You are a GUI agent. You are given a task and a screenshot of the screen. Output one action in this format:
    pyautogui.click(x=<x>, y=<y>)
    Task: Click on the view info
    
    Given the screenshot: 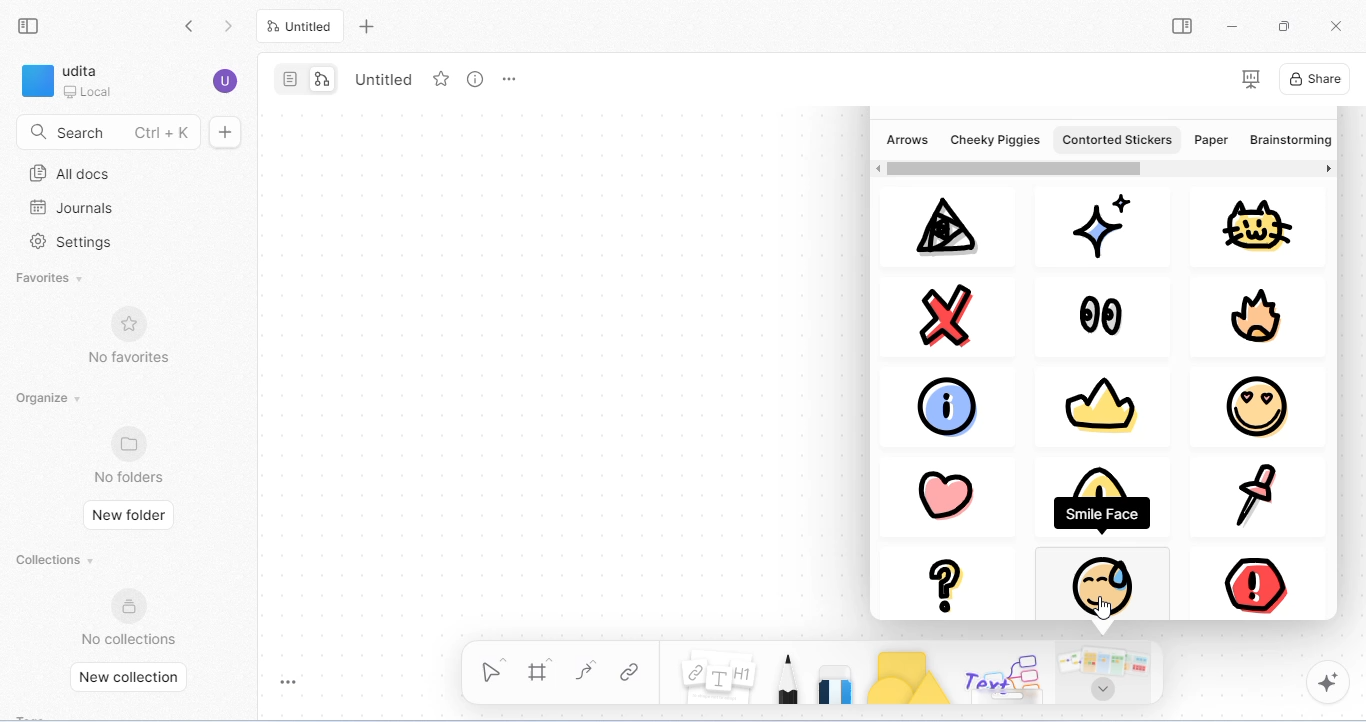 What is the action you would take?
    pyautogui.click(x=476, y=79)
    